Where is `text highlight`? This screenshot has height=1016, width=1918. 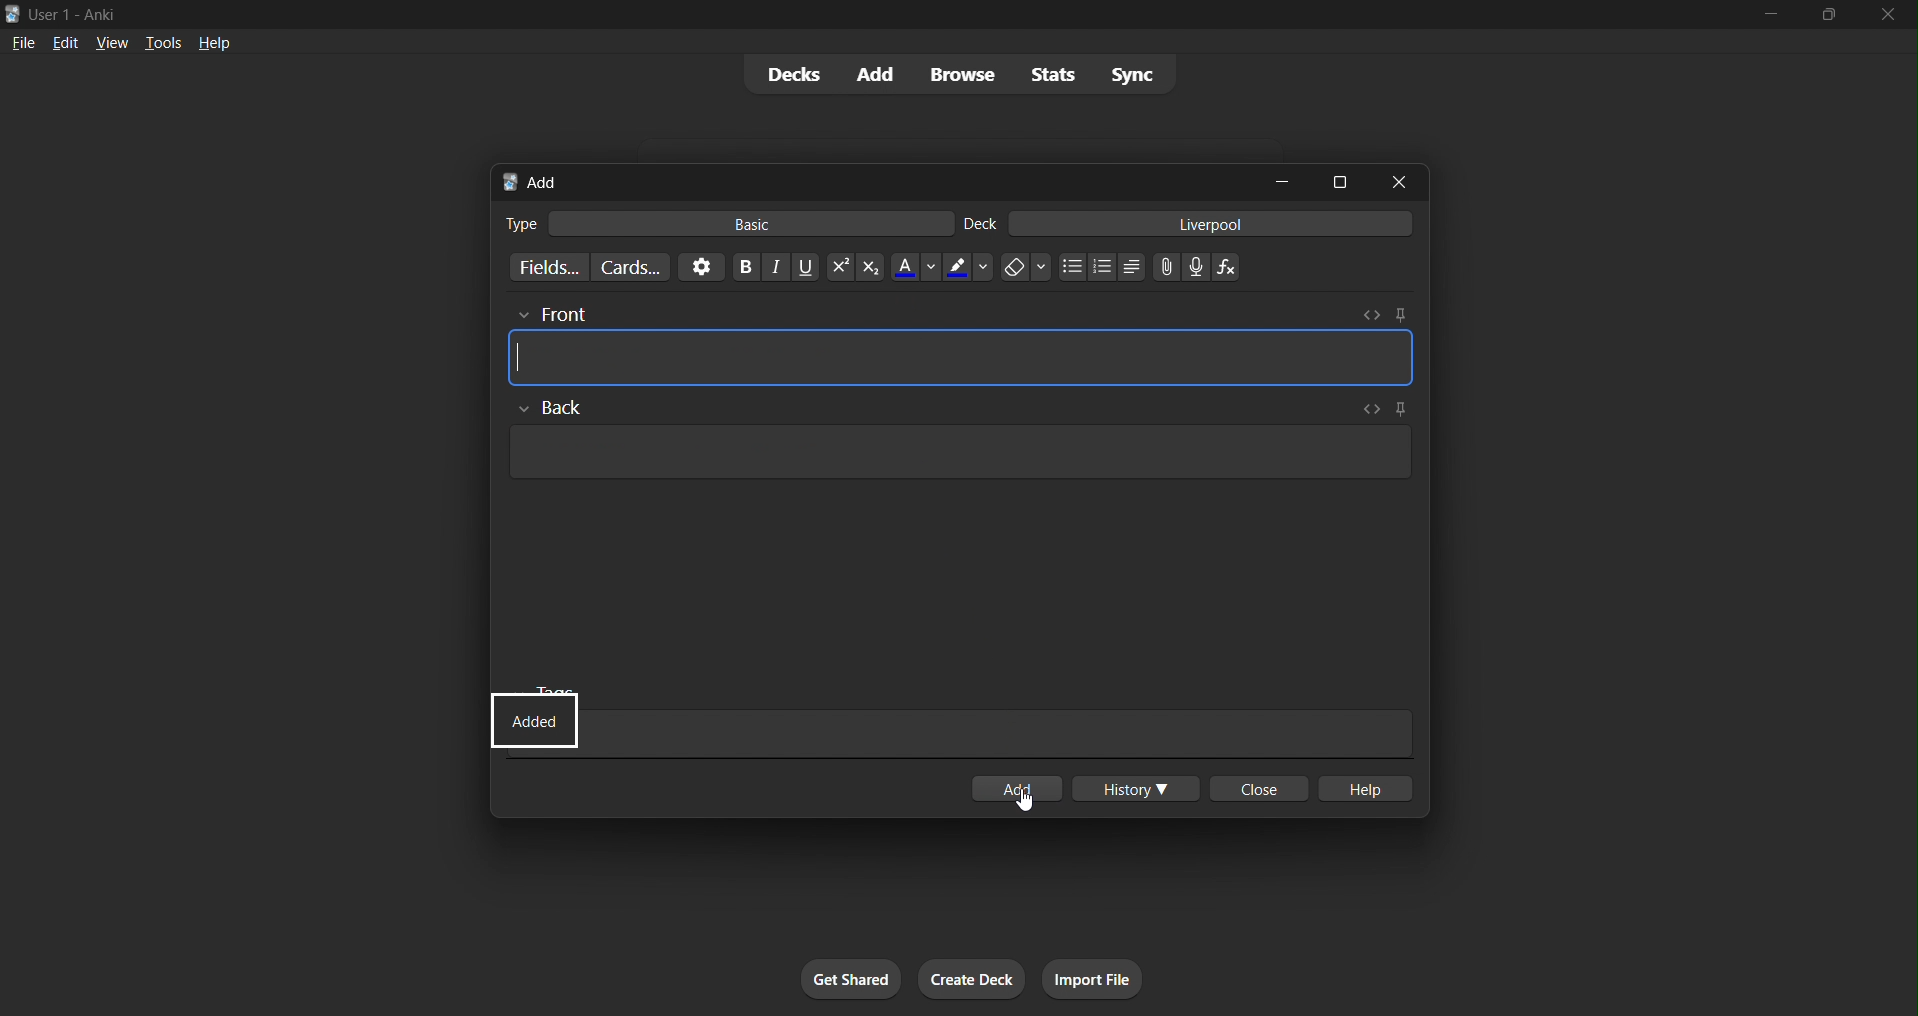
text highlight is located at coordinates (966, 268).